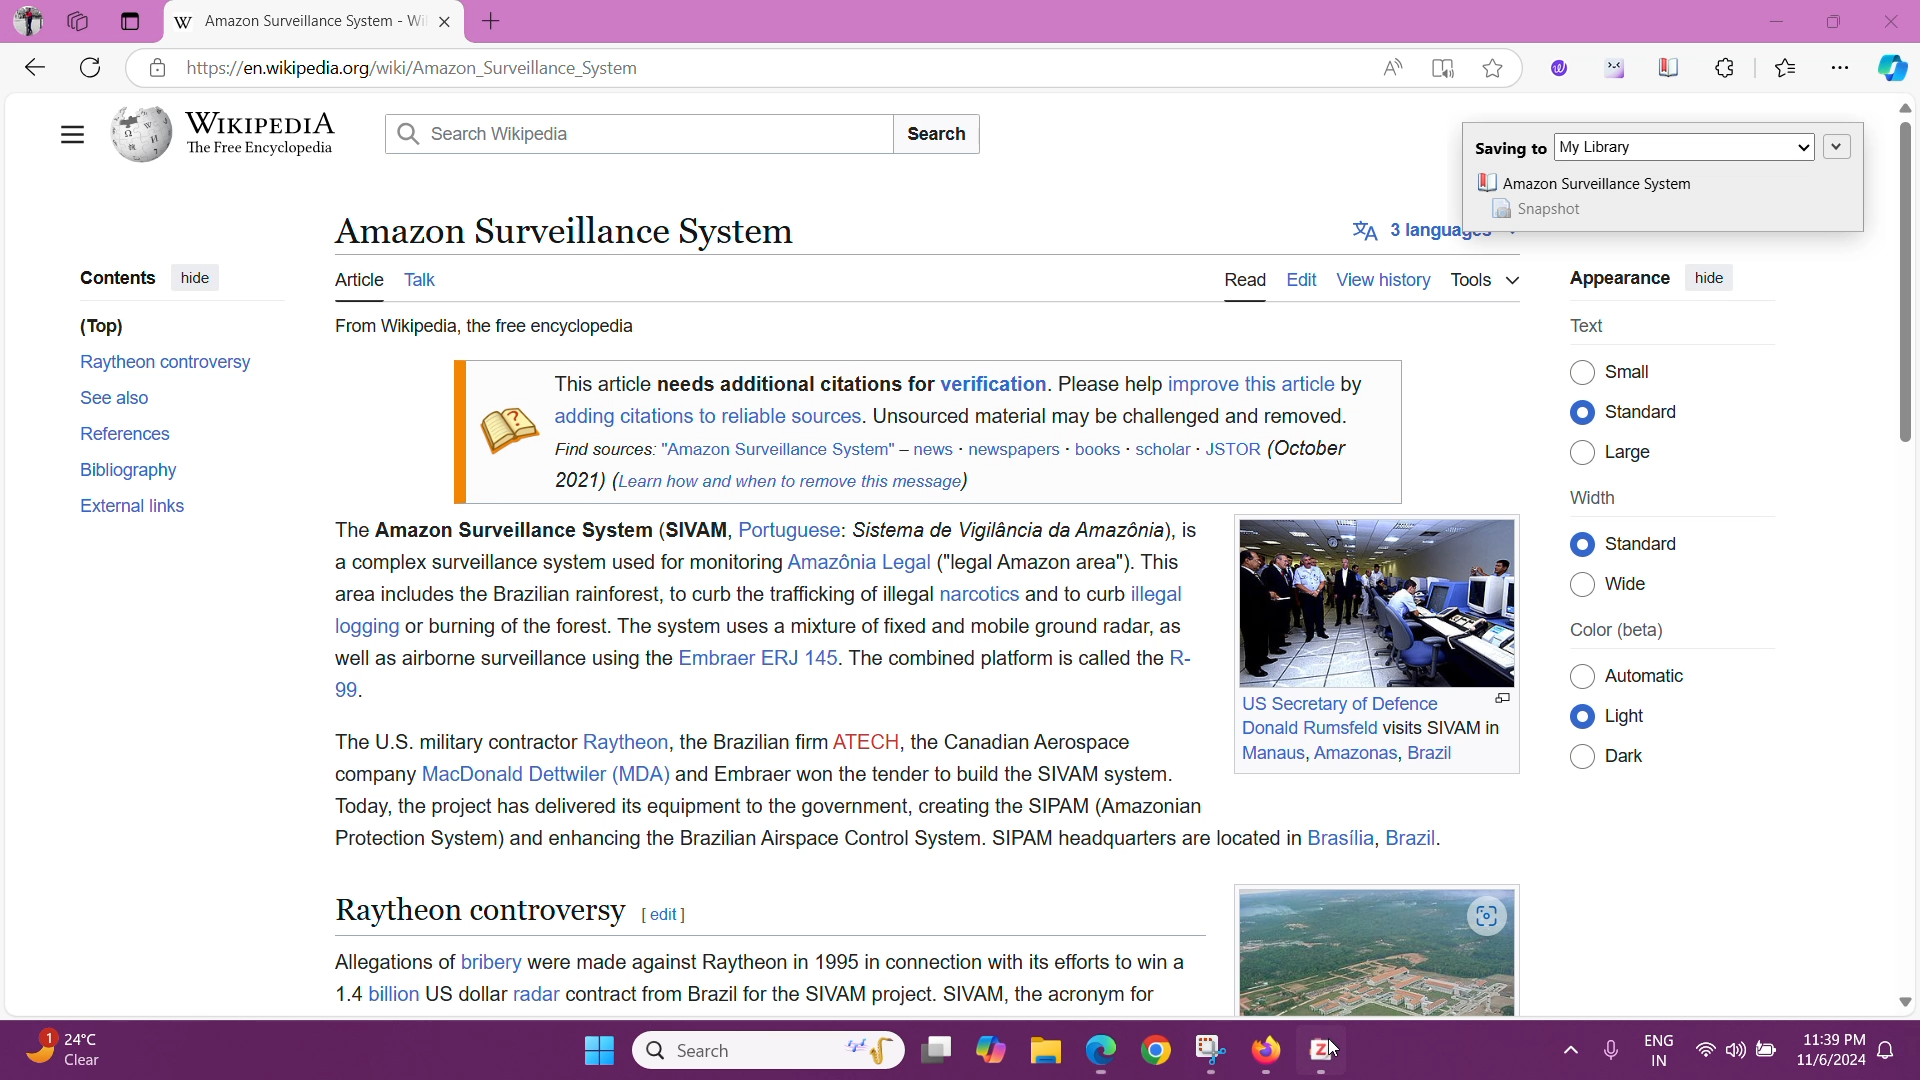 This screenshot has height=1080, width=1920. What do you see at coordinates (814, 839) in the screenshot?
I see `Protection System) and enhancing the Brazilian Airspace Control System. SIPAM headquarters are located in` at bounding box center [814, 839].